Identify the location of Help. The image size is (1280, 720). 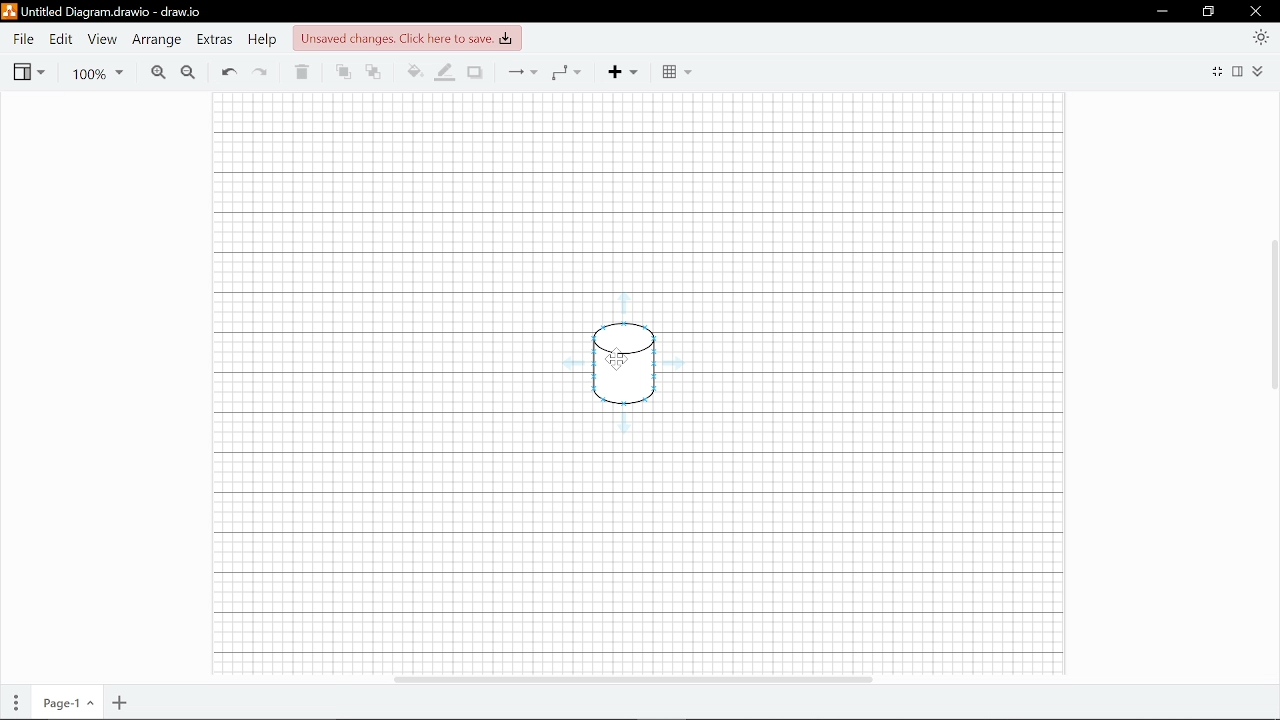
(265, 40).